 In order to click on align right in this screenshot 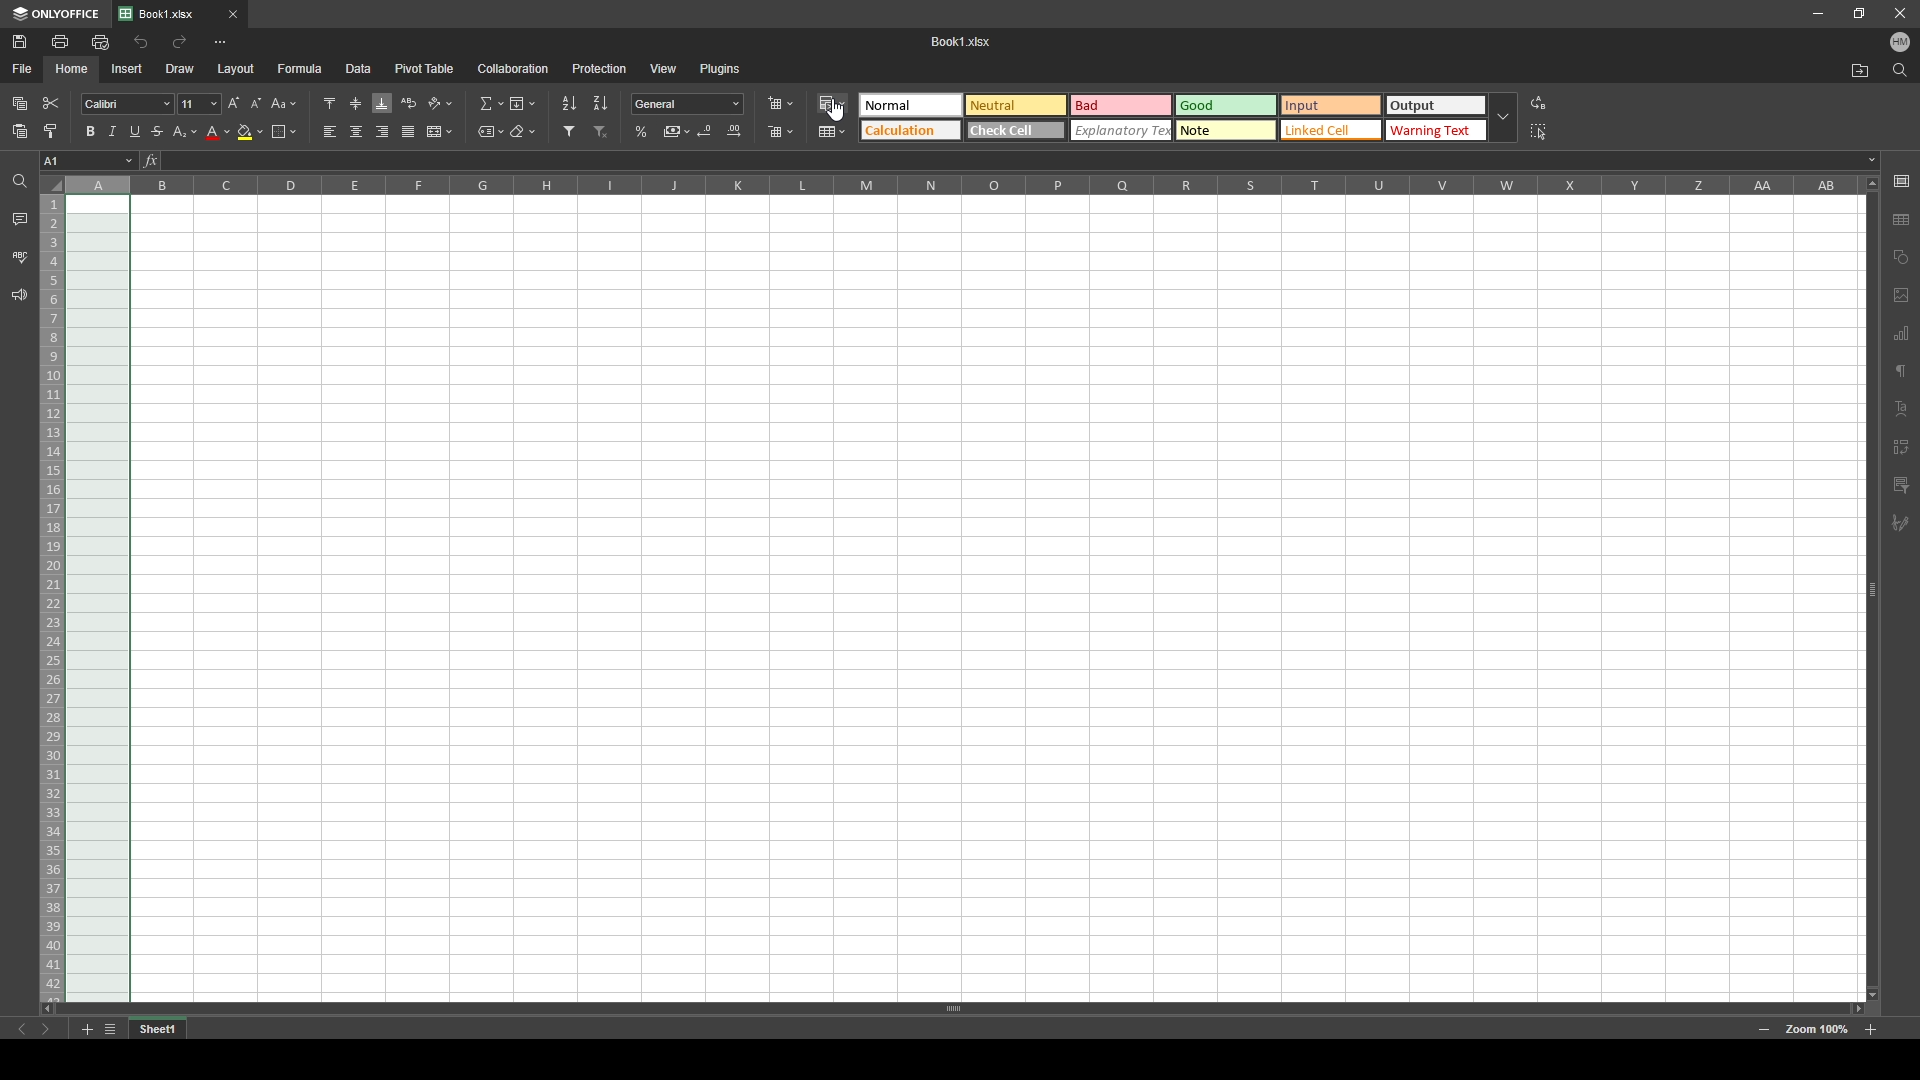, I will do `click(383, 132)`.